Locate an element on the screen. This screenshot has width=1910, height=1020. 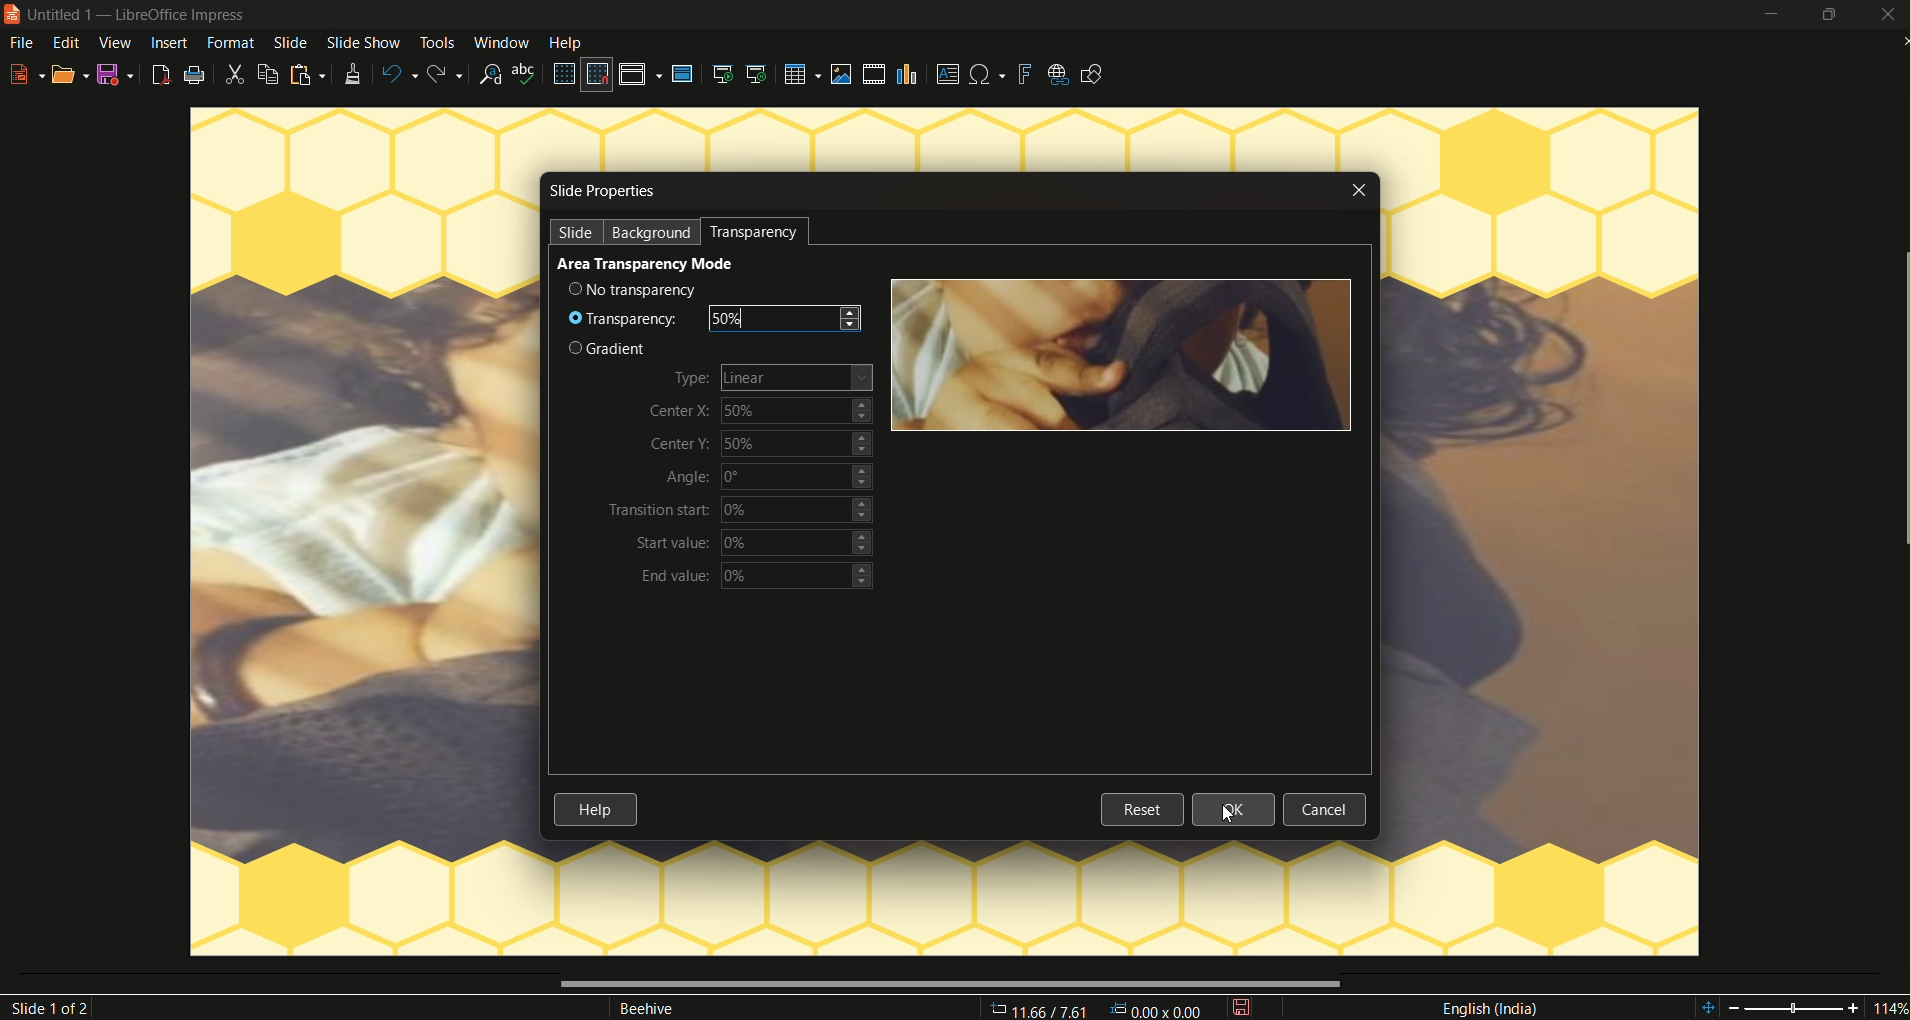
display views is located at coordinates (642, 74).